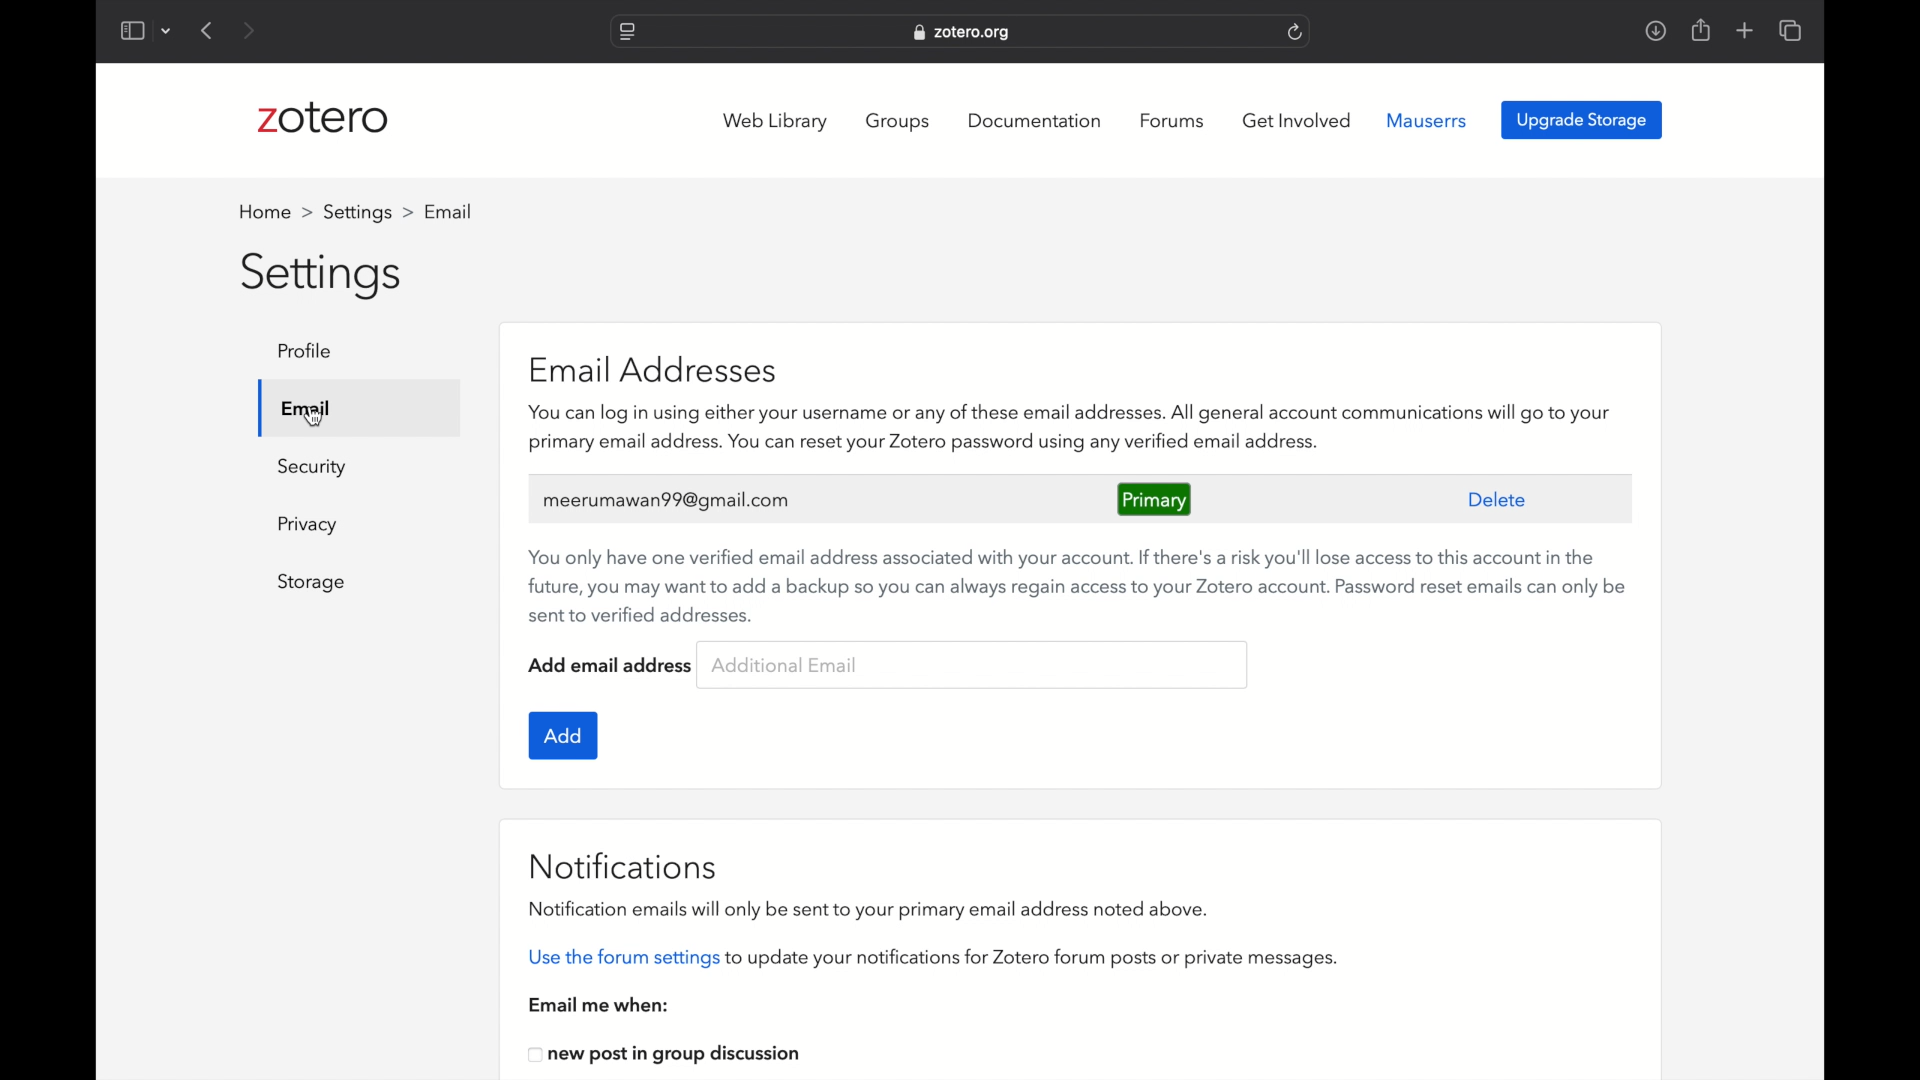  What do you see at coordinates (964, 34) in the screenshot?
I see `web address` at bounding box center [964, 34].